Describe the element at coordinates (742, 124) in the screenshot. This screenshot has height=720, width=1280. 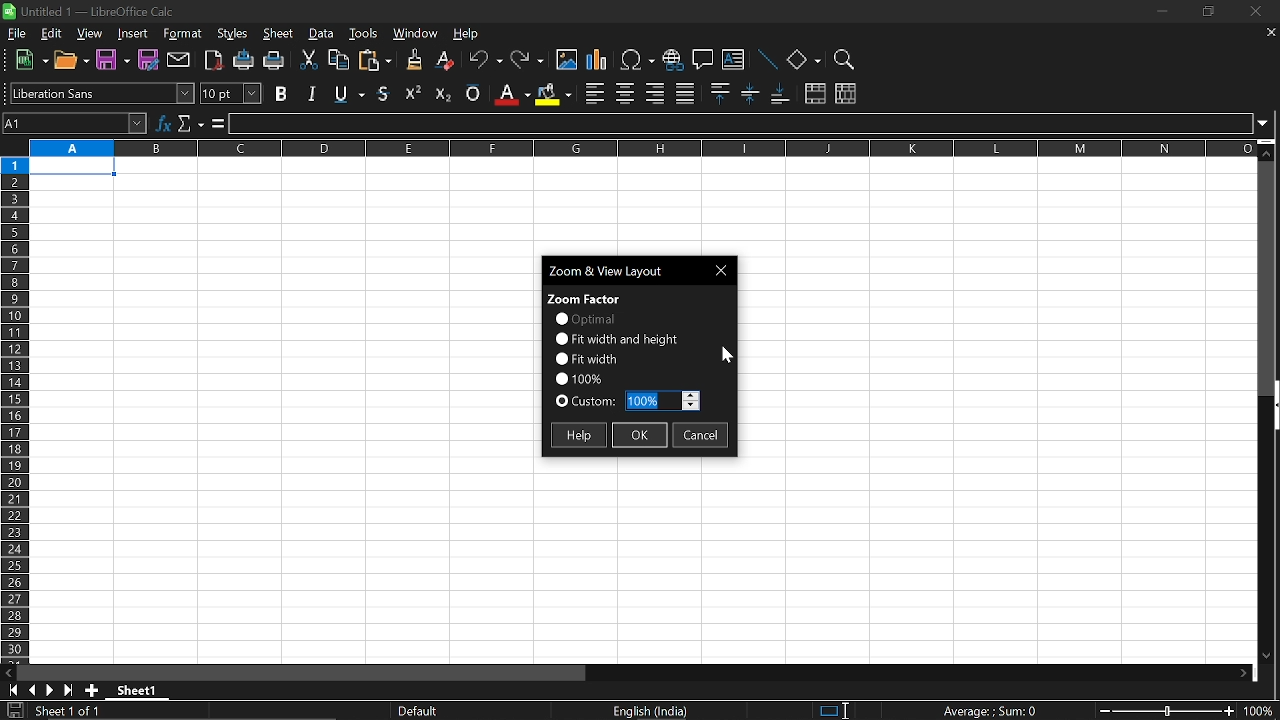
I see `input line` at that location.